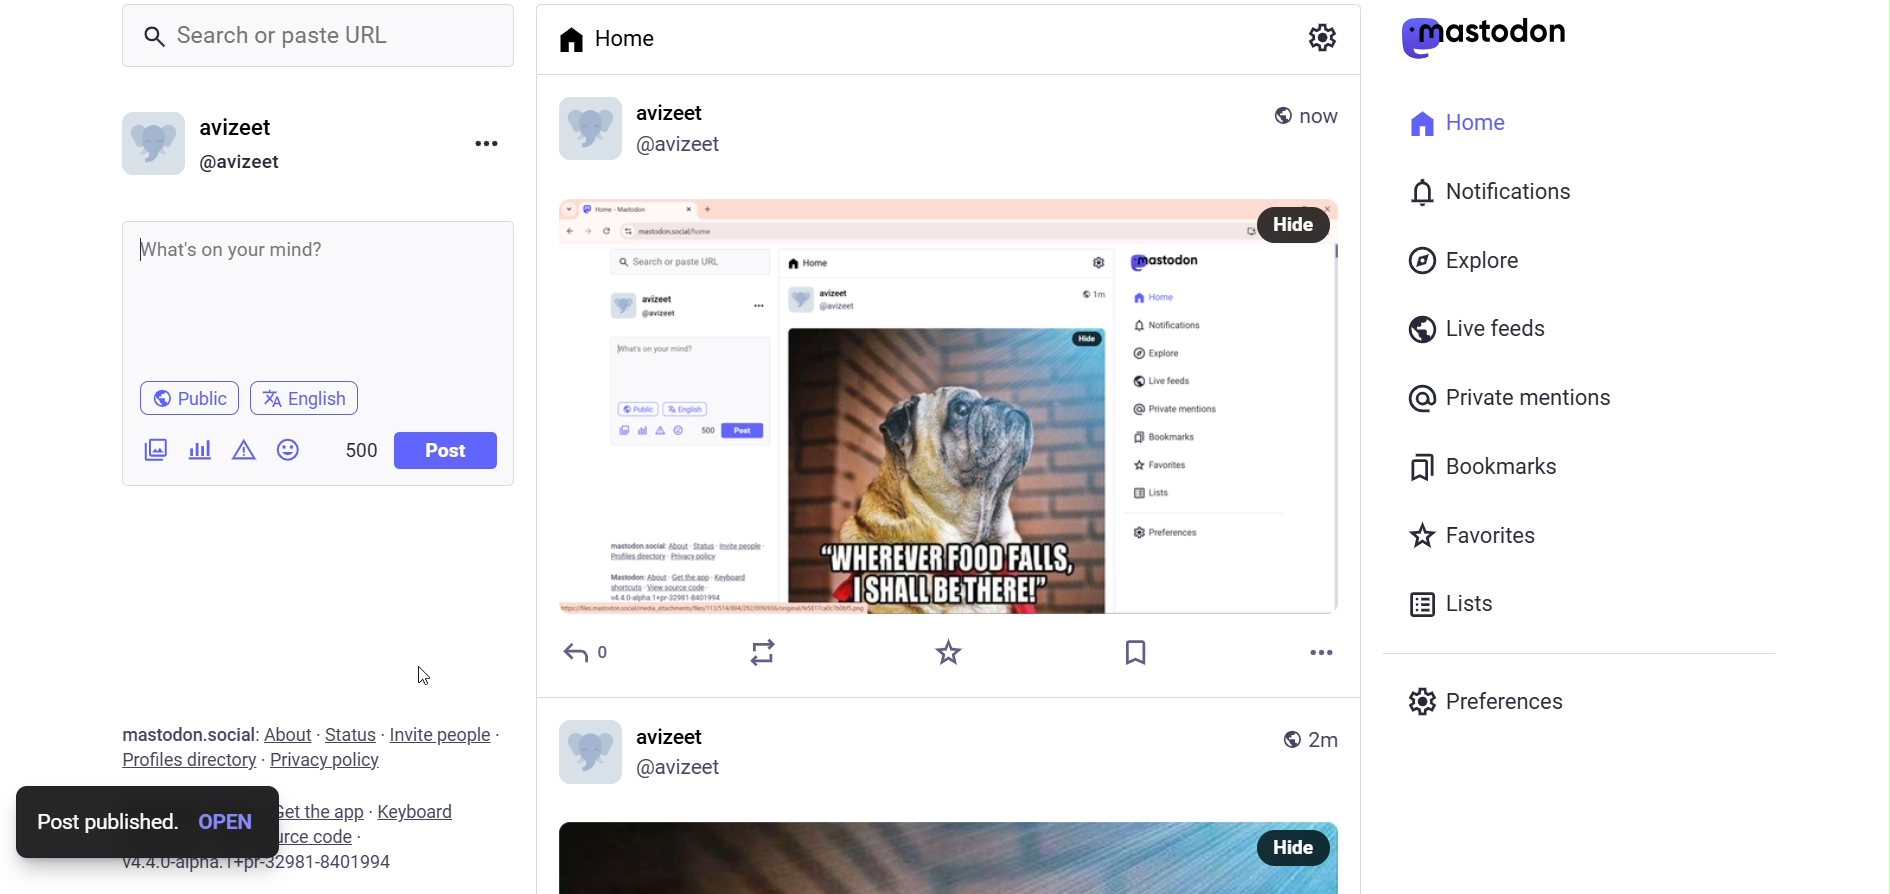 This screenshot has width=1890, height=894. Describe the element at coordinates (898, 404) in the screenshot. I see `Screenshot Shared` at that location.